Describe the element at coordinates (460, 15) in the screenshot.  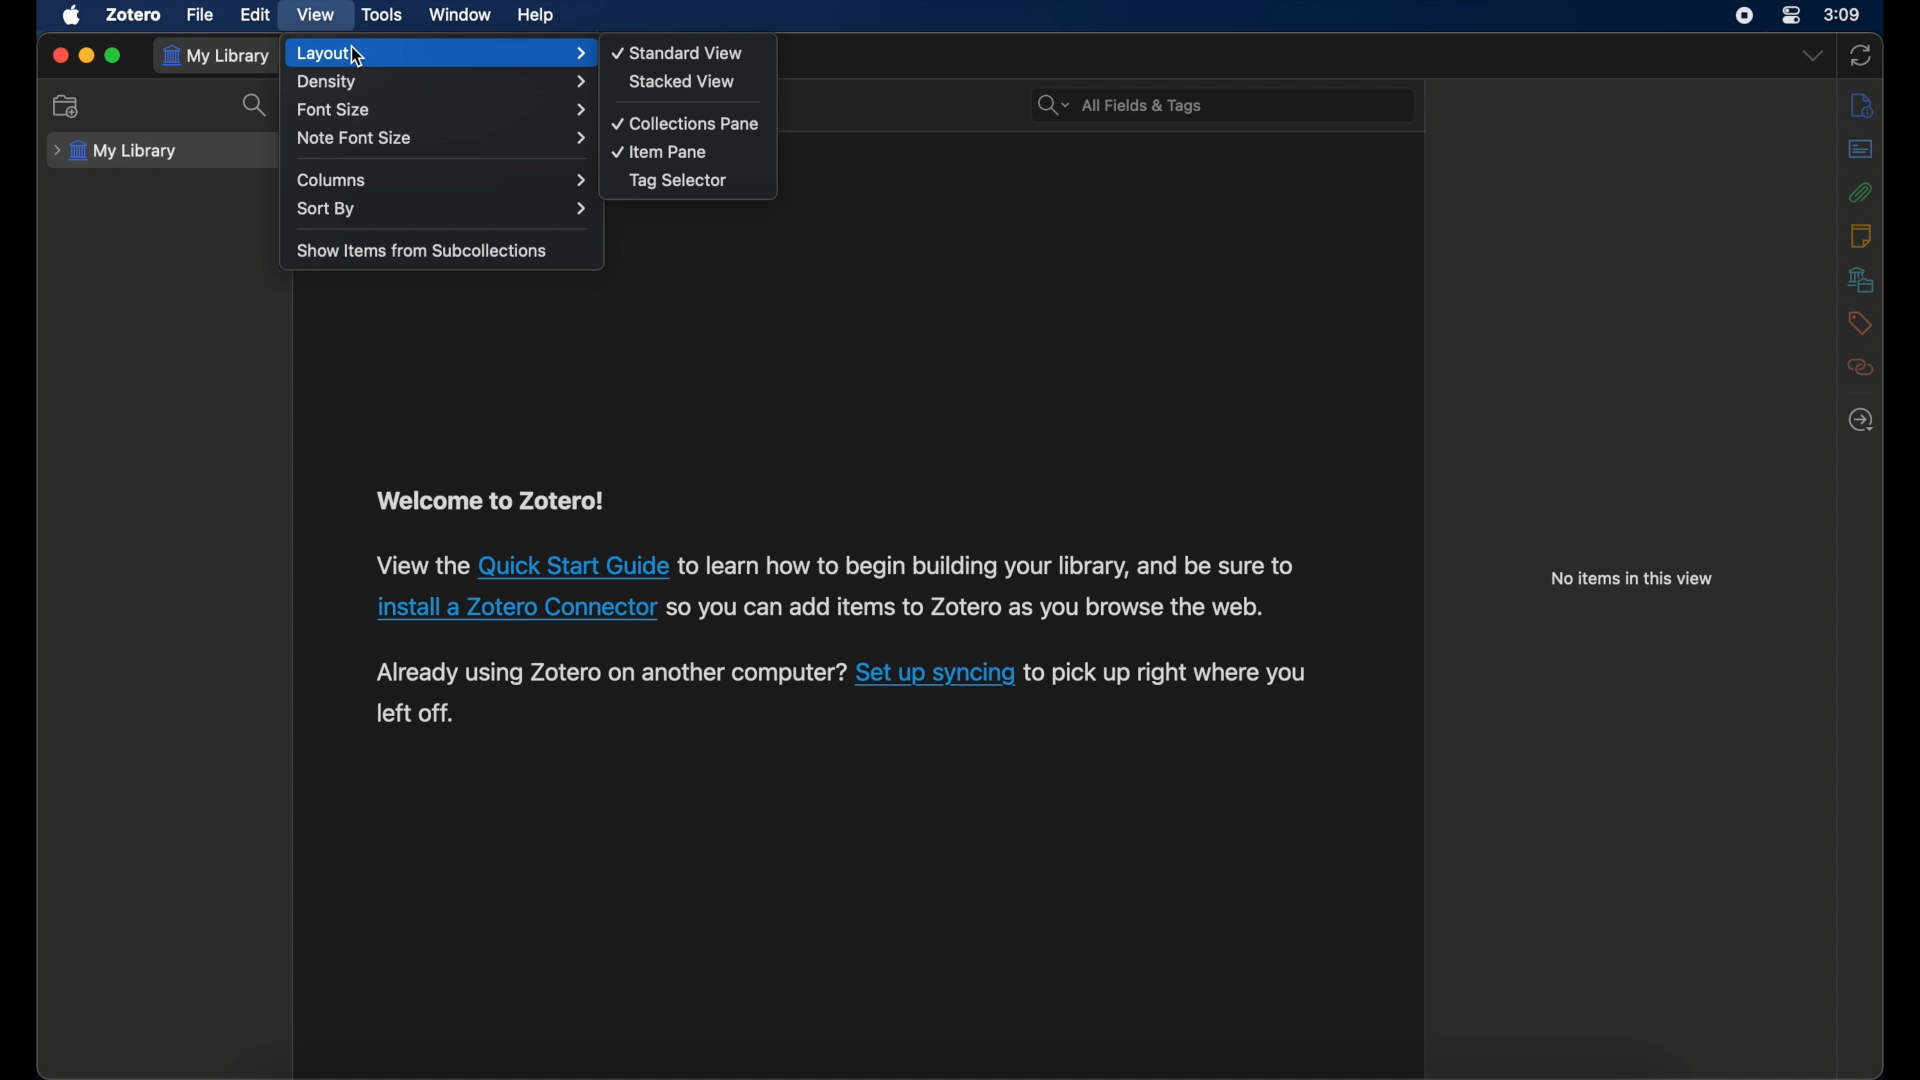
I see `window` at that location.